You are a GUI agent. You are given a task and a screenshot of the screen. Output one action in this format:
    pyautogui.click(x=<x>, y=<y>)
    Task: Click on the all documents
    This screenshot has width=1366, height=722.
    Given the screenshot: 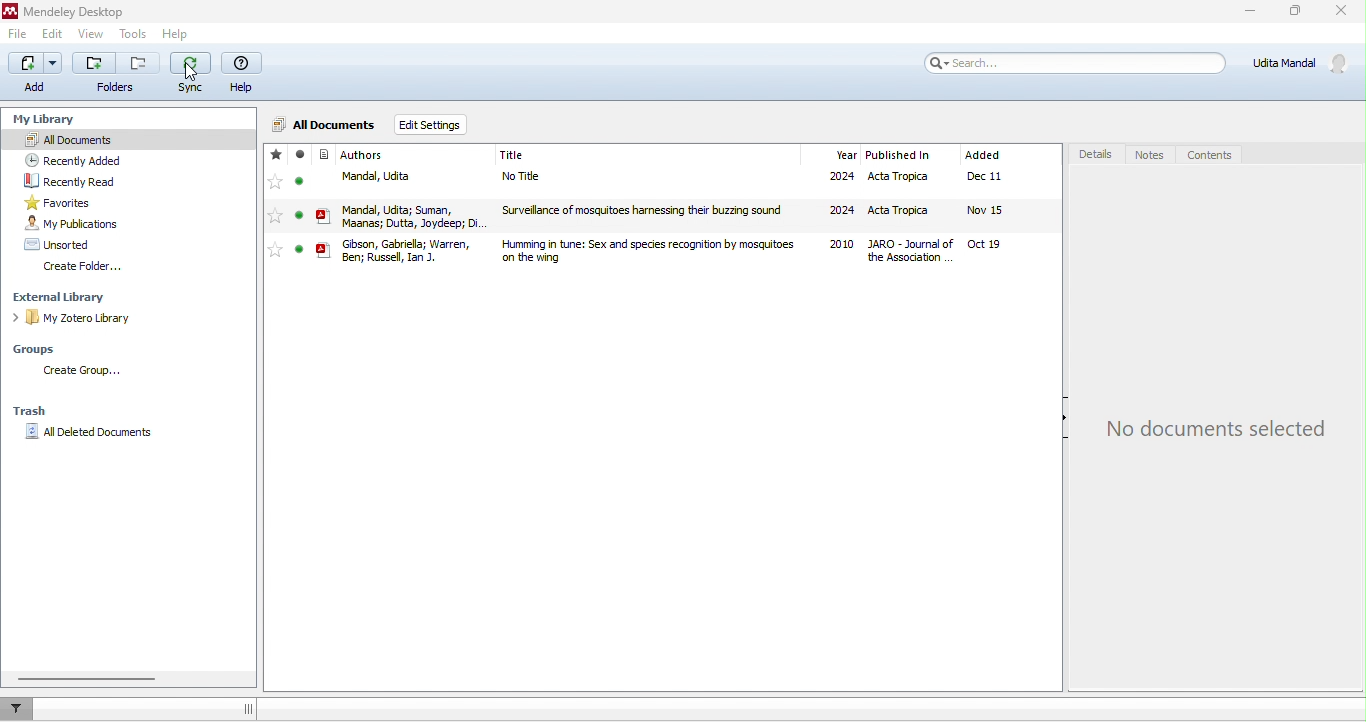 What is the action you would take?
    pyautogui.click(x=134, y=140)
    